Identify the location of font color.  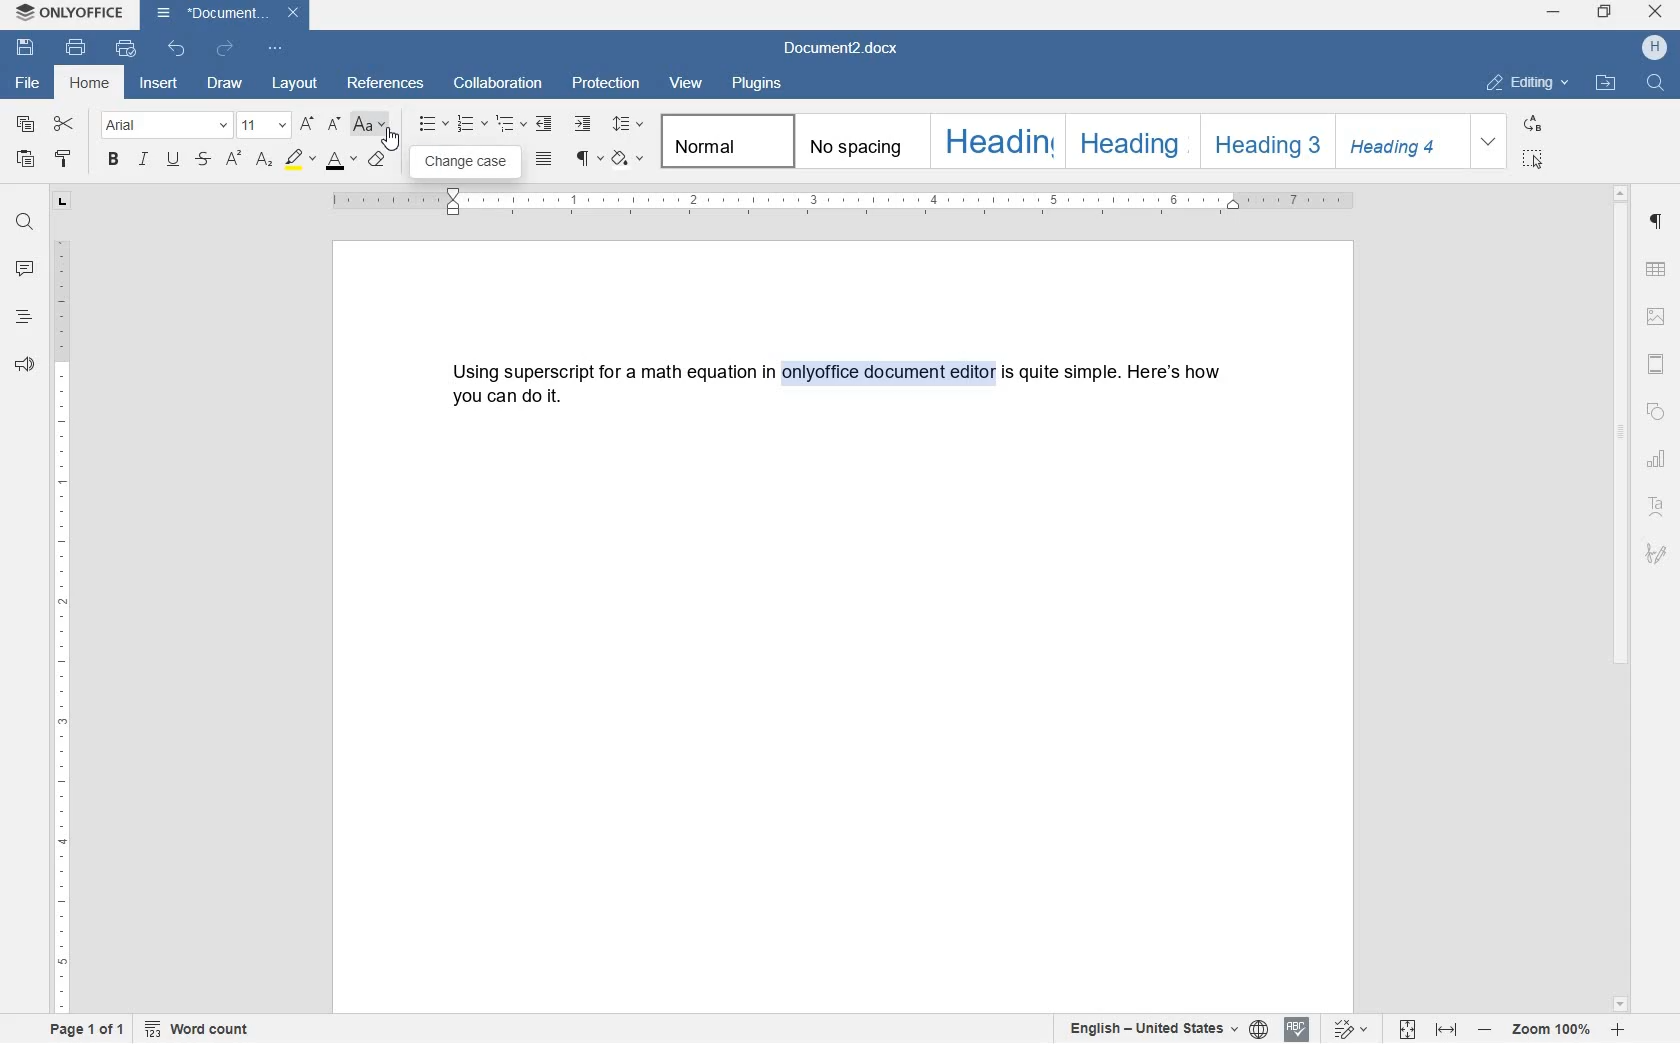
(341, 161).